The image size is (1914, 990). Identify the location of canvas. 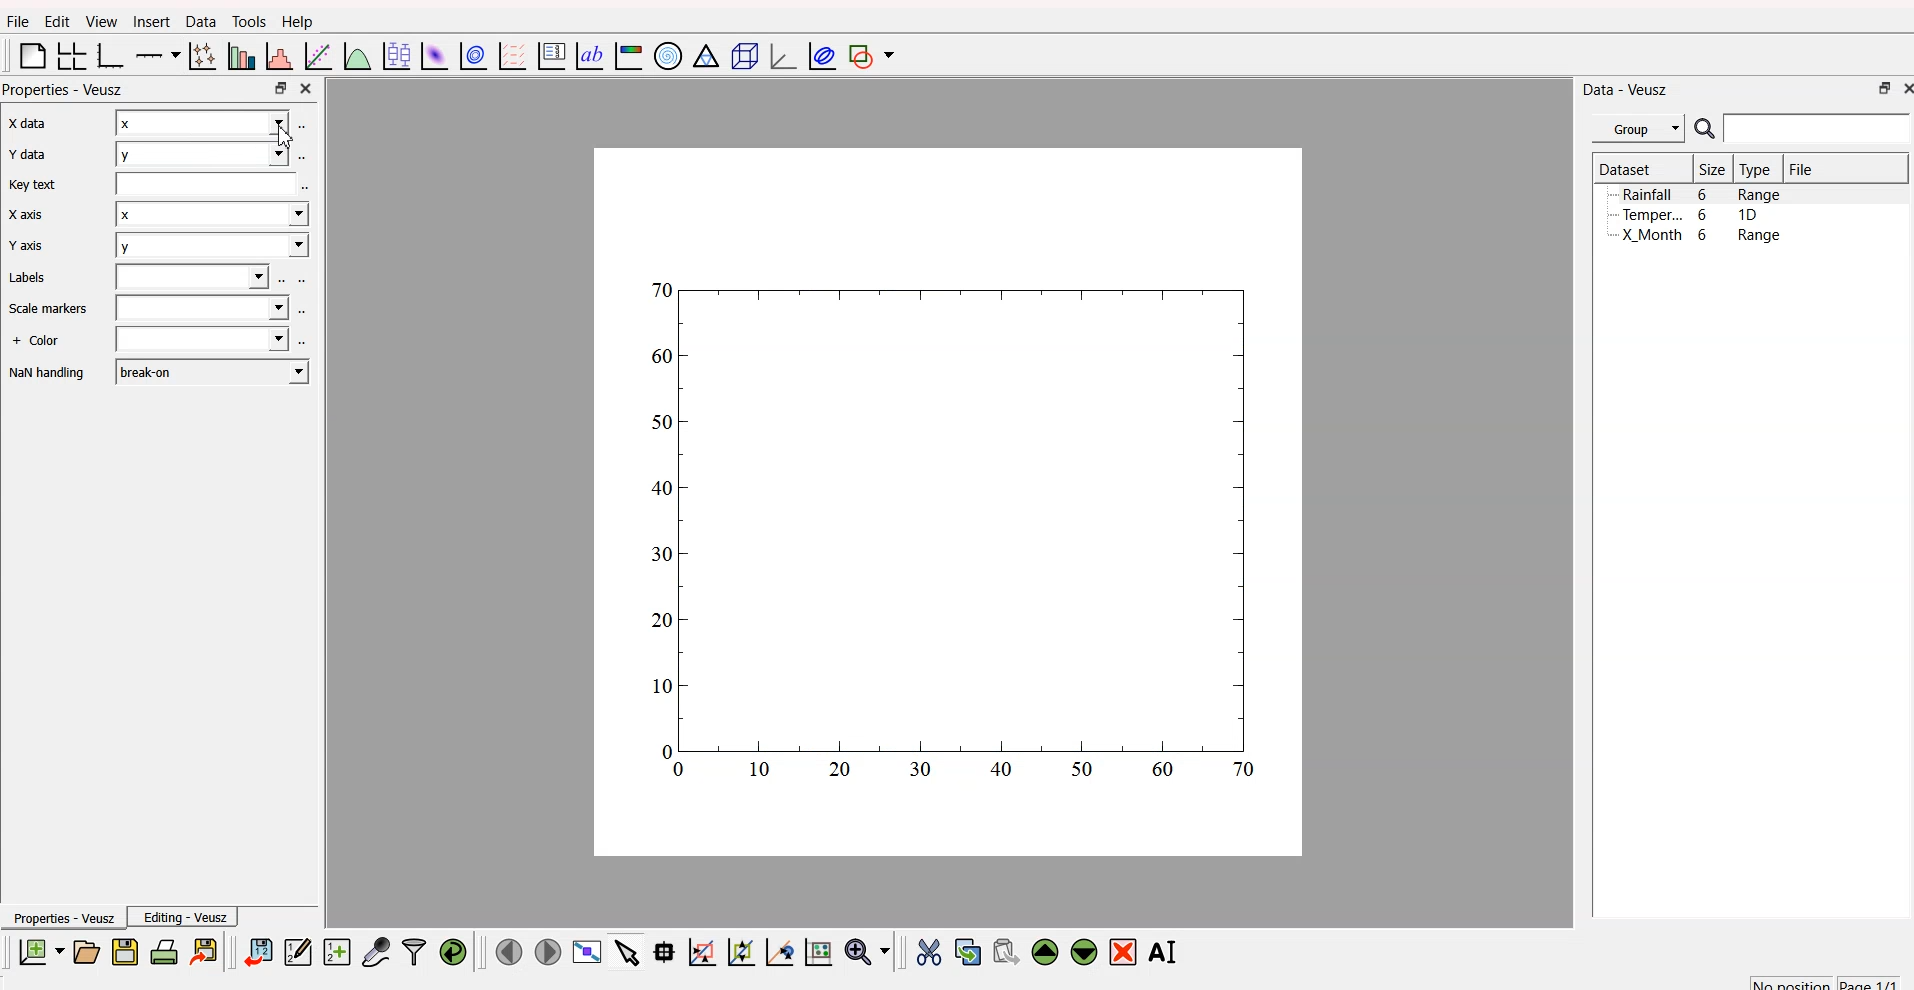
(949, 505).